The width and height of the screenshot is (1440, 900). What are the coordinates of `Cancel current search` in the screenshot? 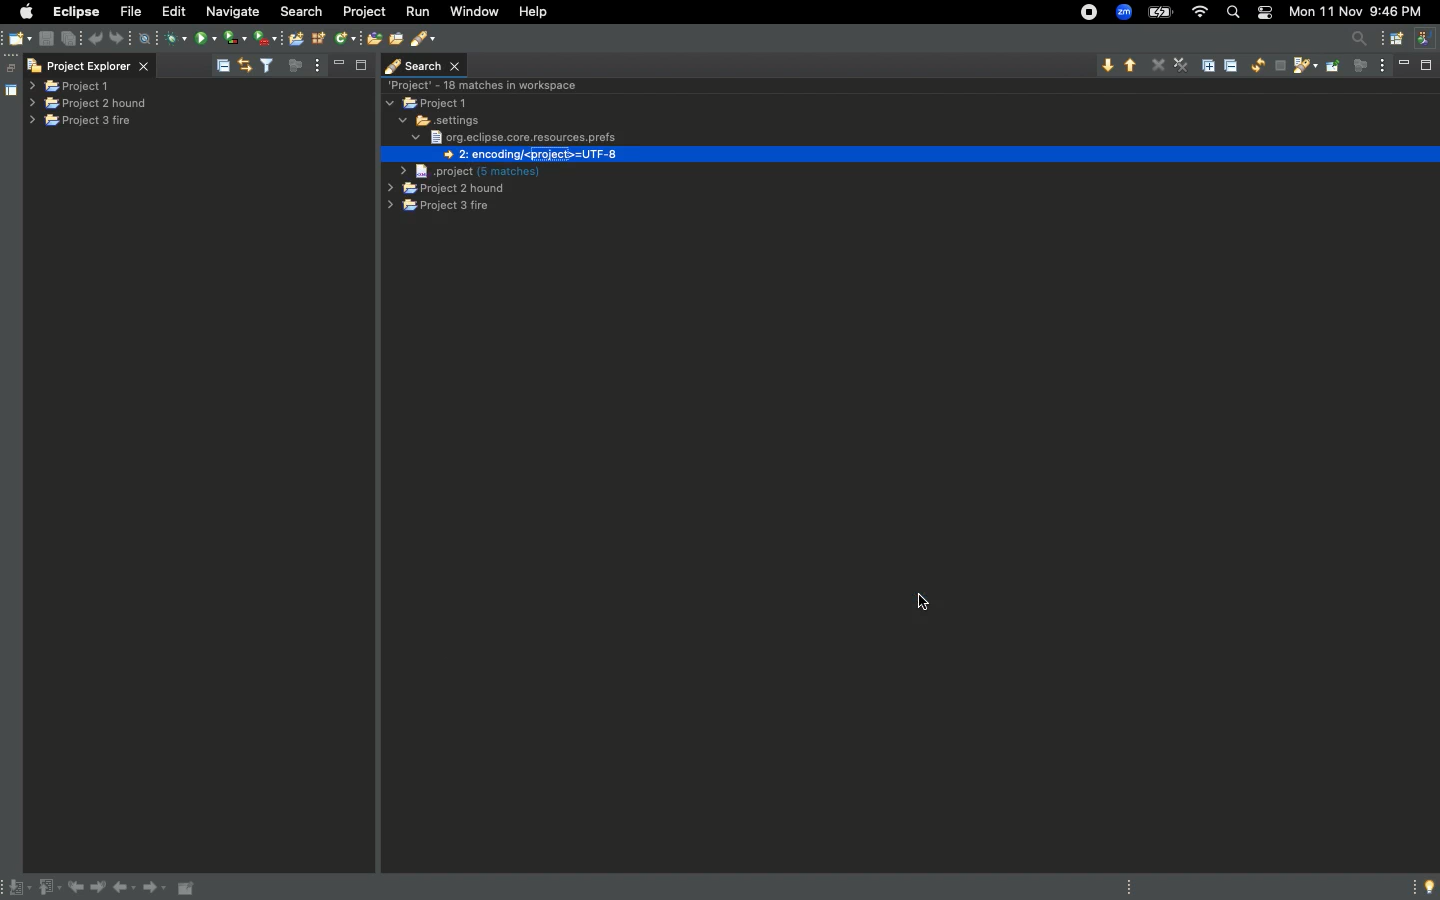 It's located at (1279, 67).